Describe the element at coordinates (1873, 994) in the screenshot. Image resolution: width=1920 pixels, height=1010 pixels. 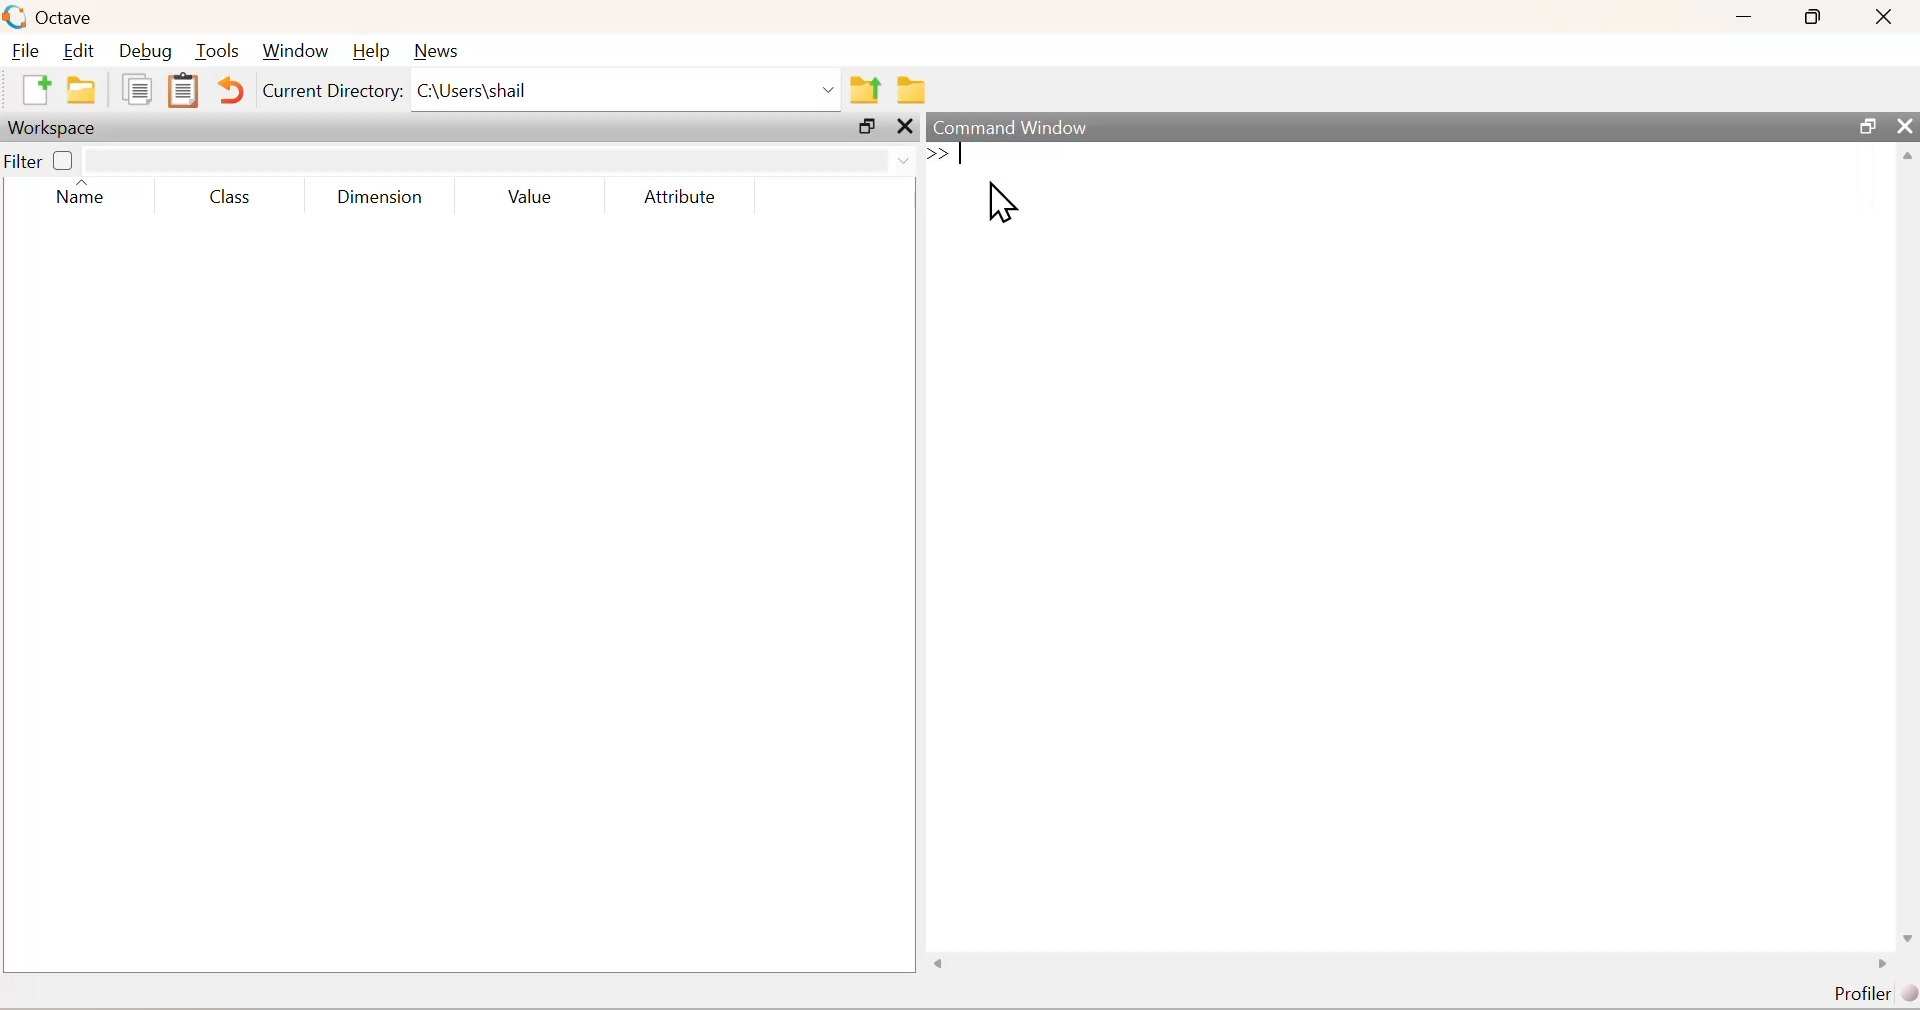
I see `Profiler` at that location.